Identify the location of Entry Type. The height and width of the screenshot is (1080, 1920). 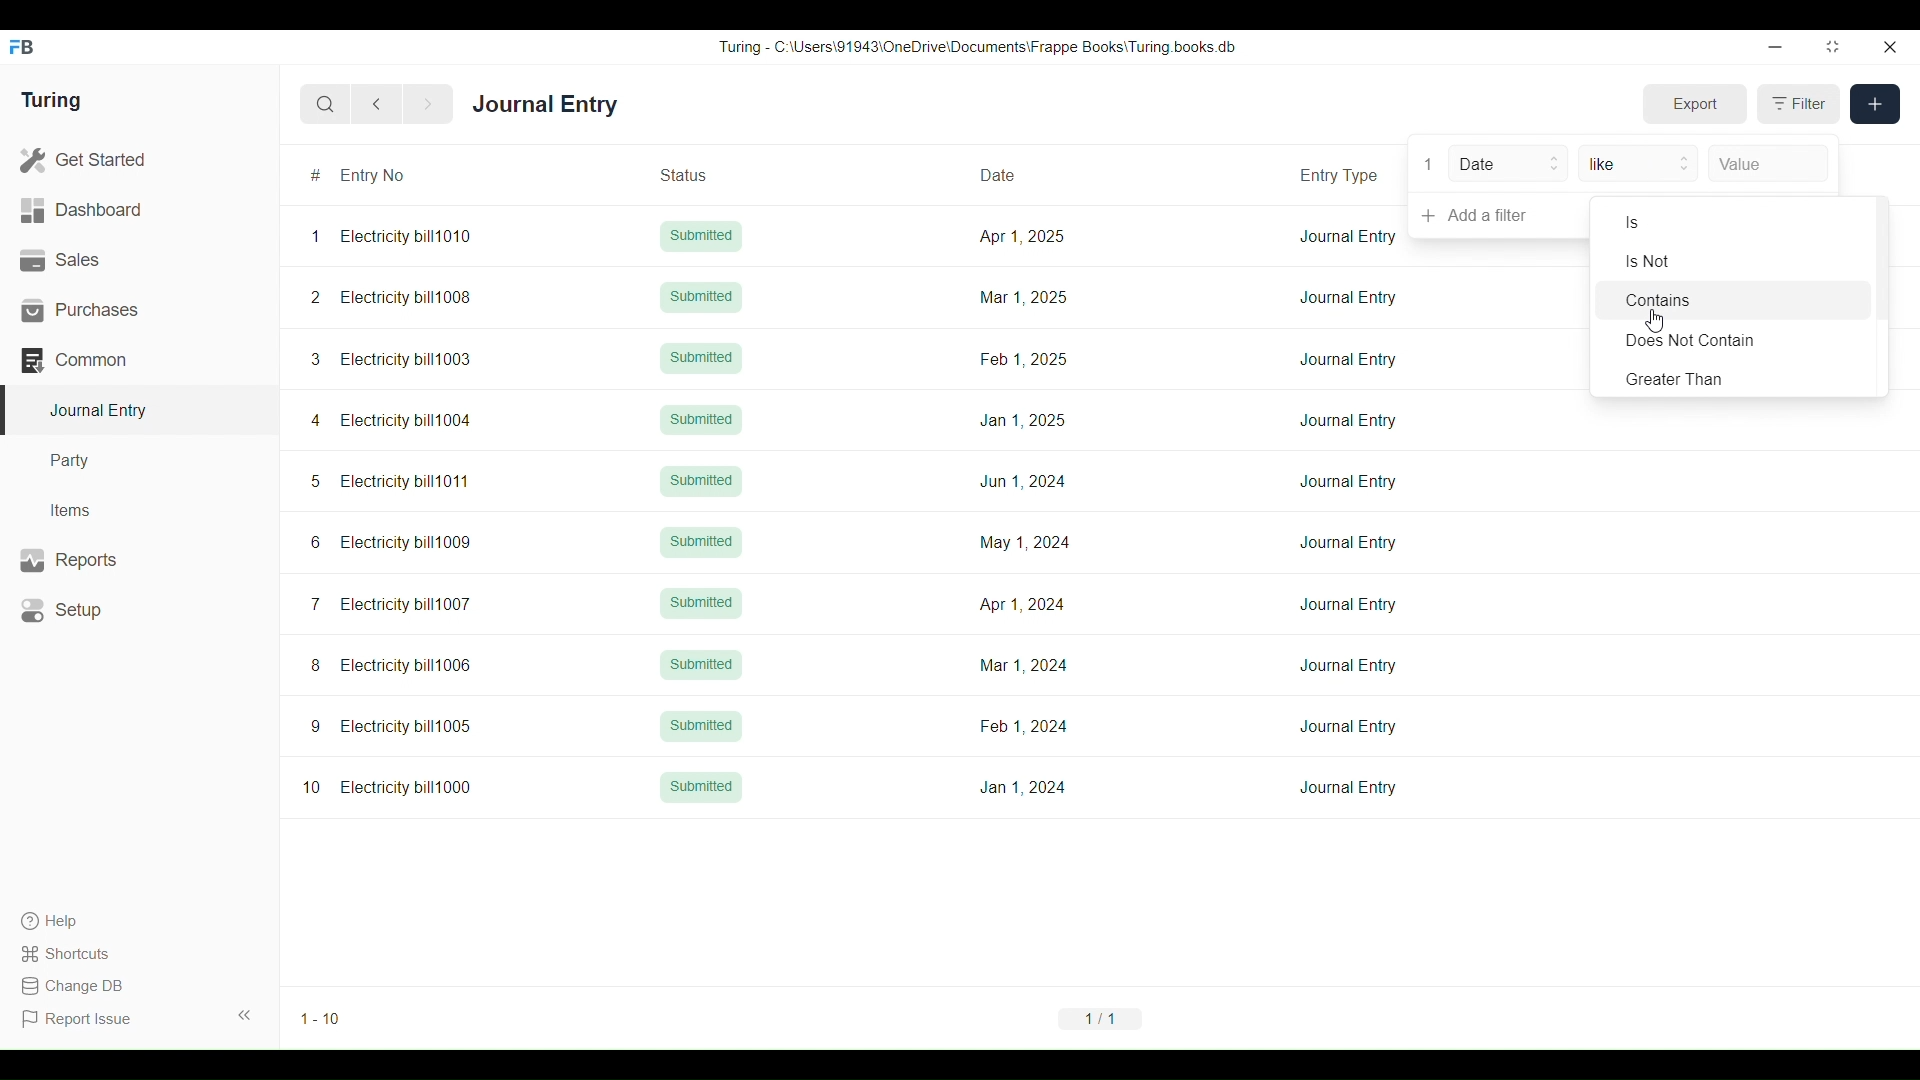
(1343, 173).